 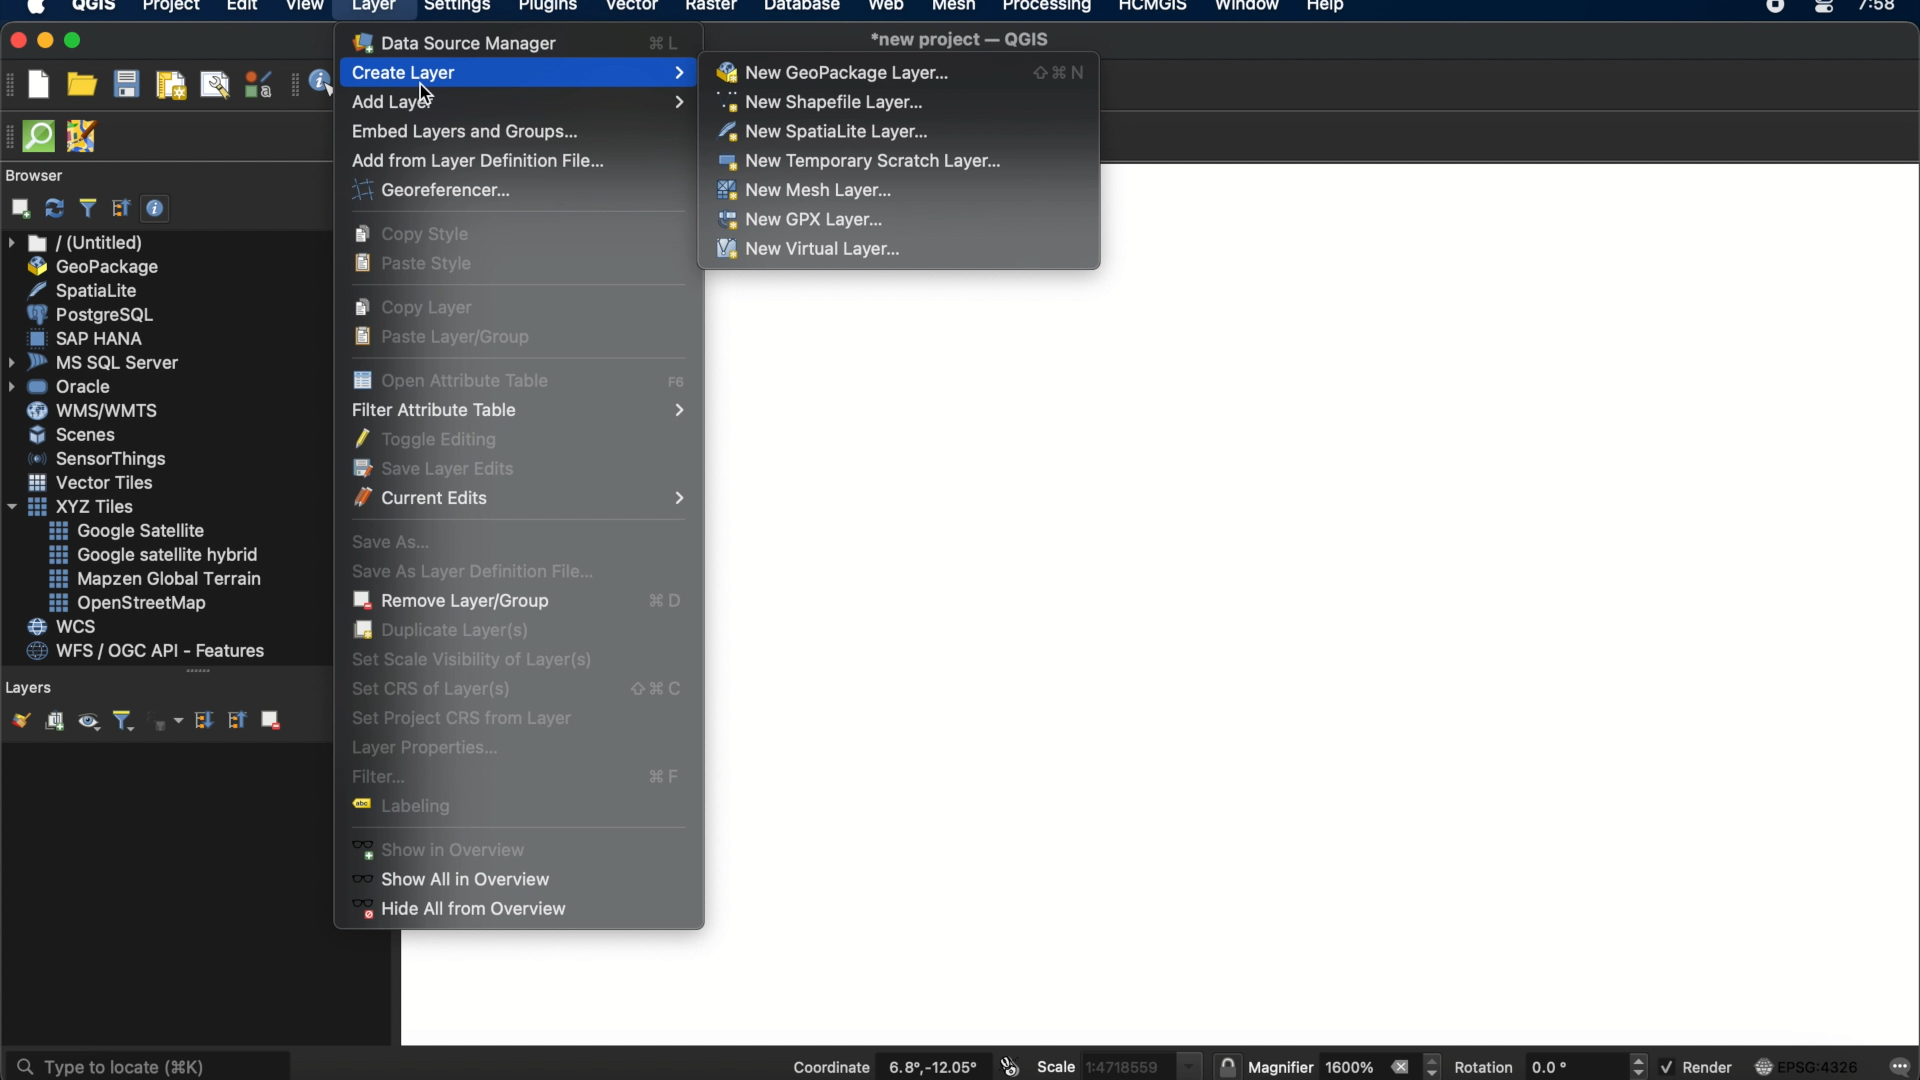 What do you see at coordinates (1225, 1064) in the screenshot?
I see `lock the scale to use the magnifier` at bounding box center [1225, 1064].